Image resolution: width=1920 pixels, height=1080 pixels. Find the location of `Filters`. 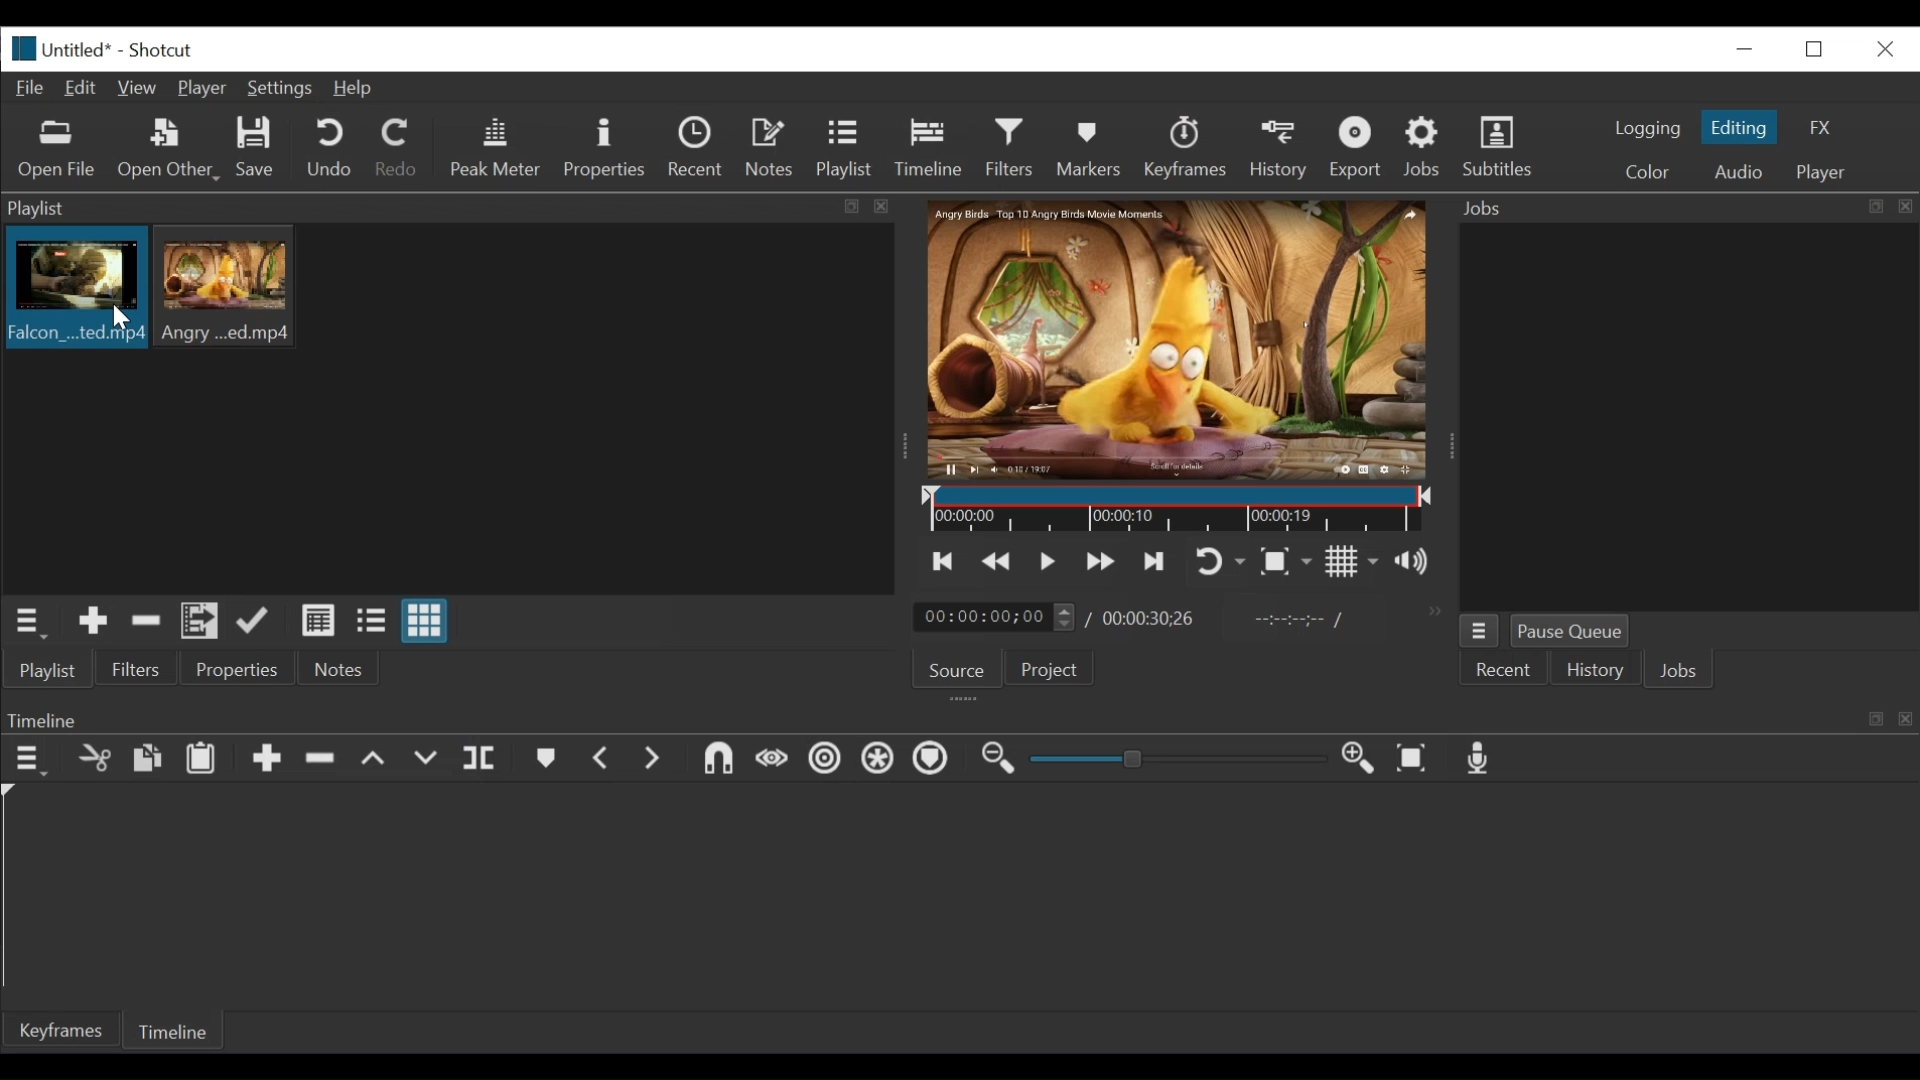

Filters is located at coordinates (137, 670).